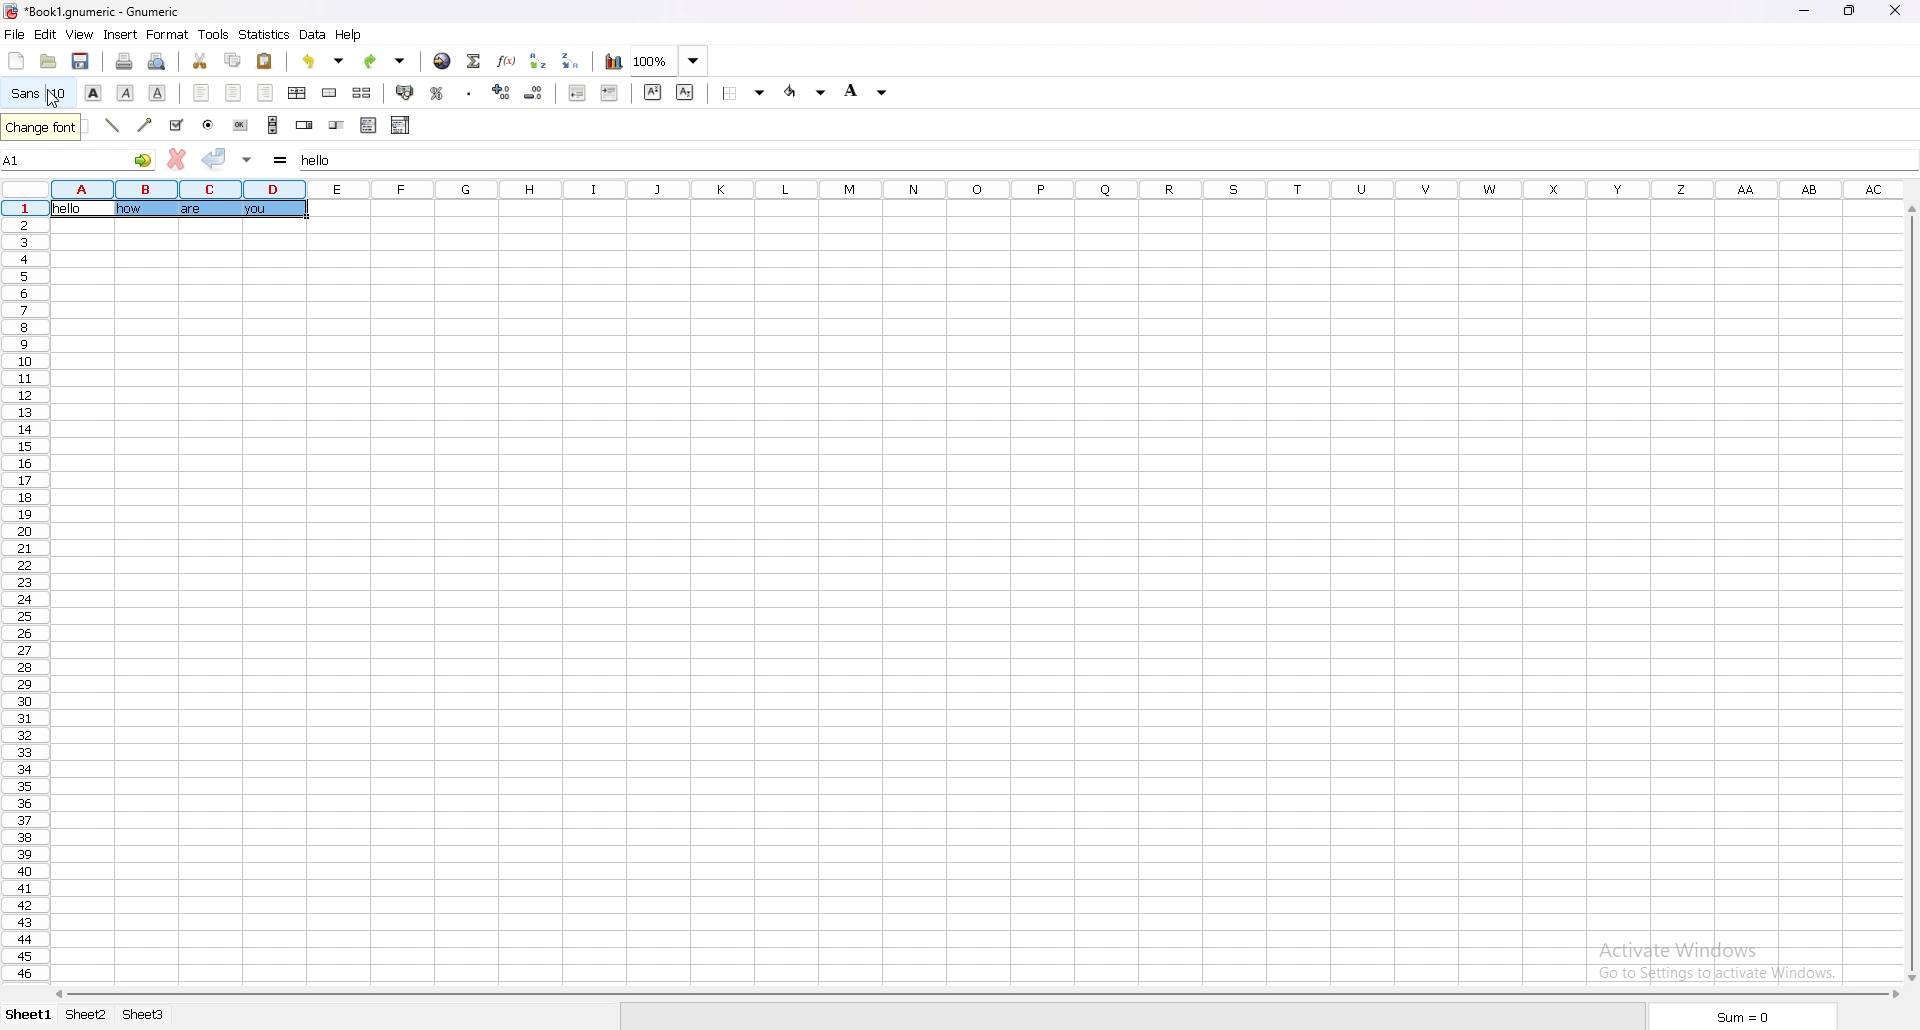  I want to click on selected cell row, so click(24, 208).